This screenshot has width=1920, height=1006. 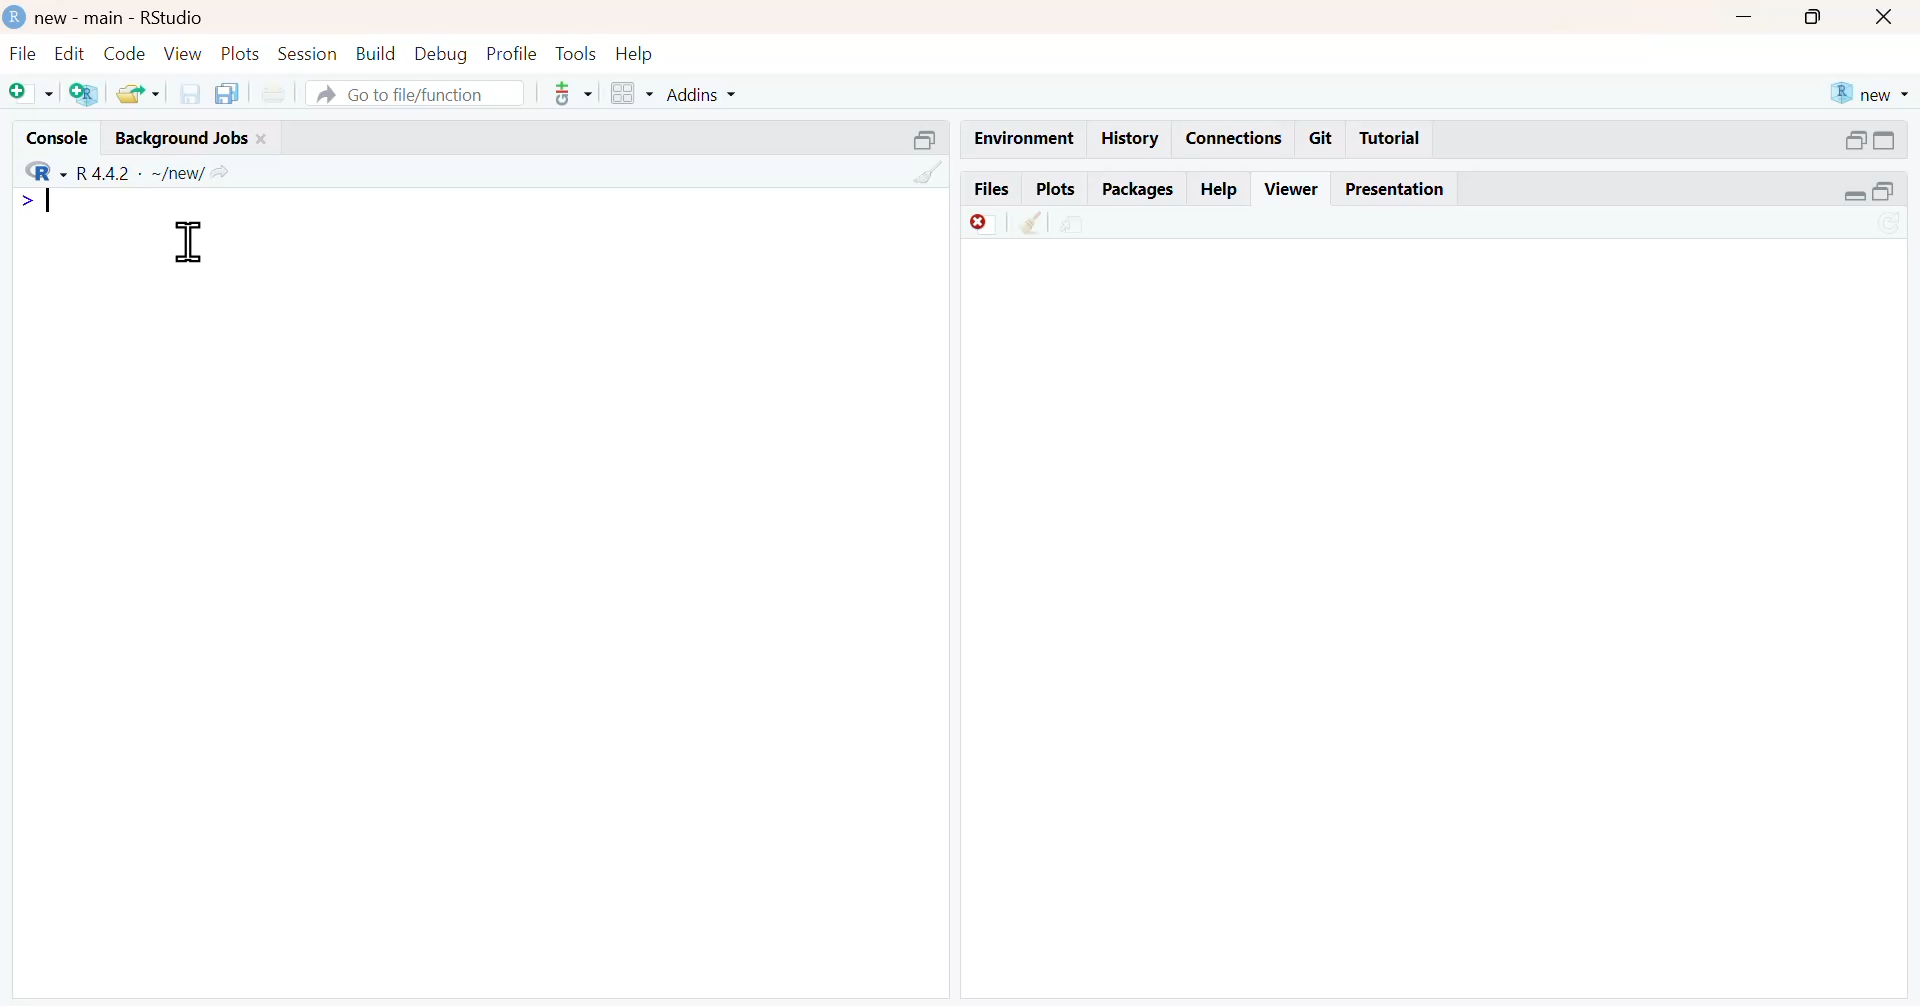 I want to click on console, so click(x=47, y=134).